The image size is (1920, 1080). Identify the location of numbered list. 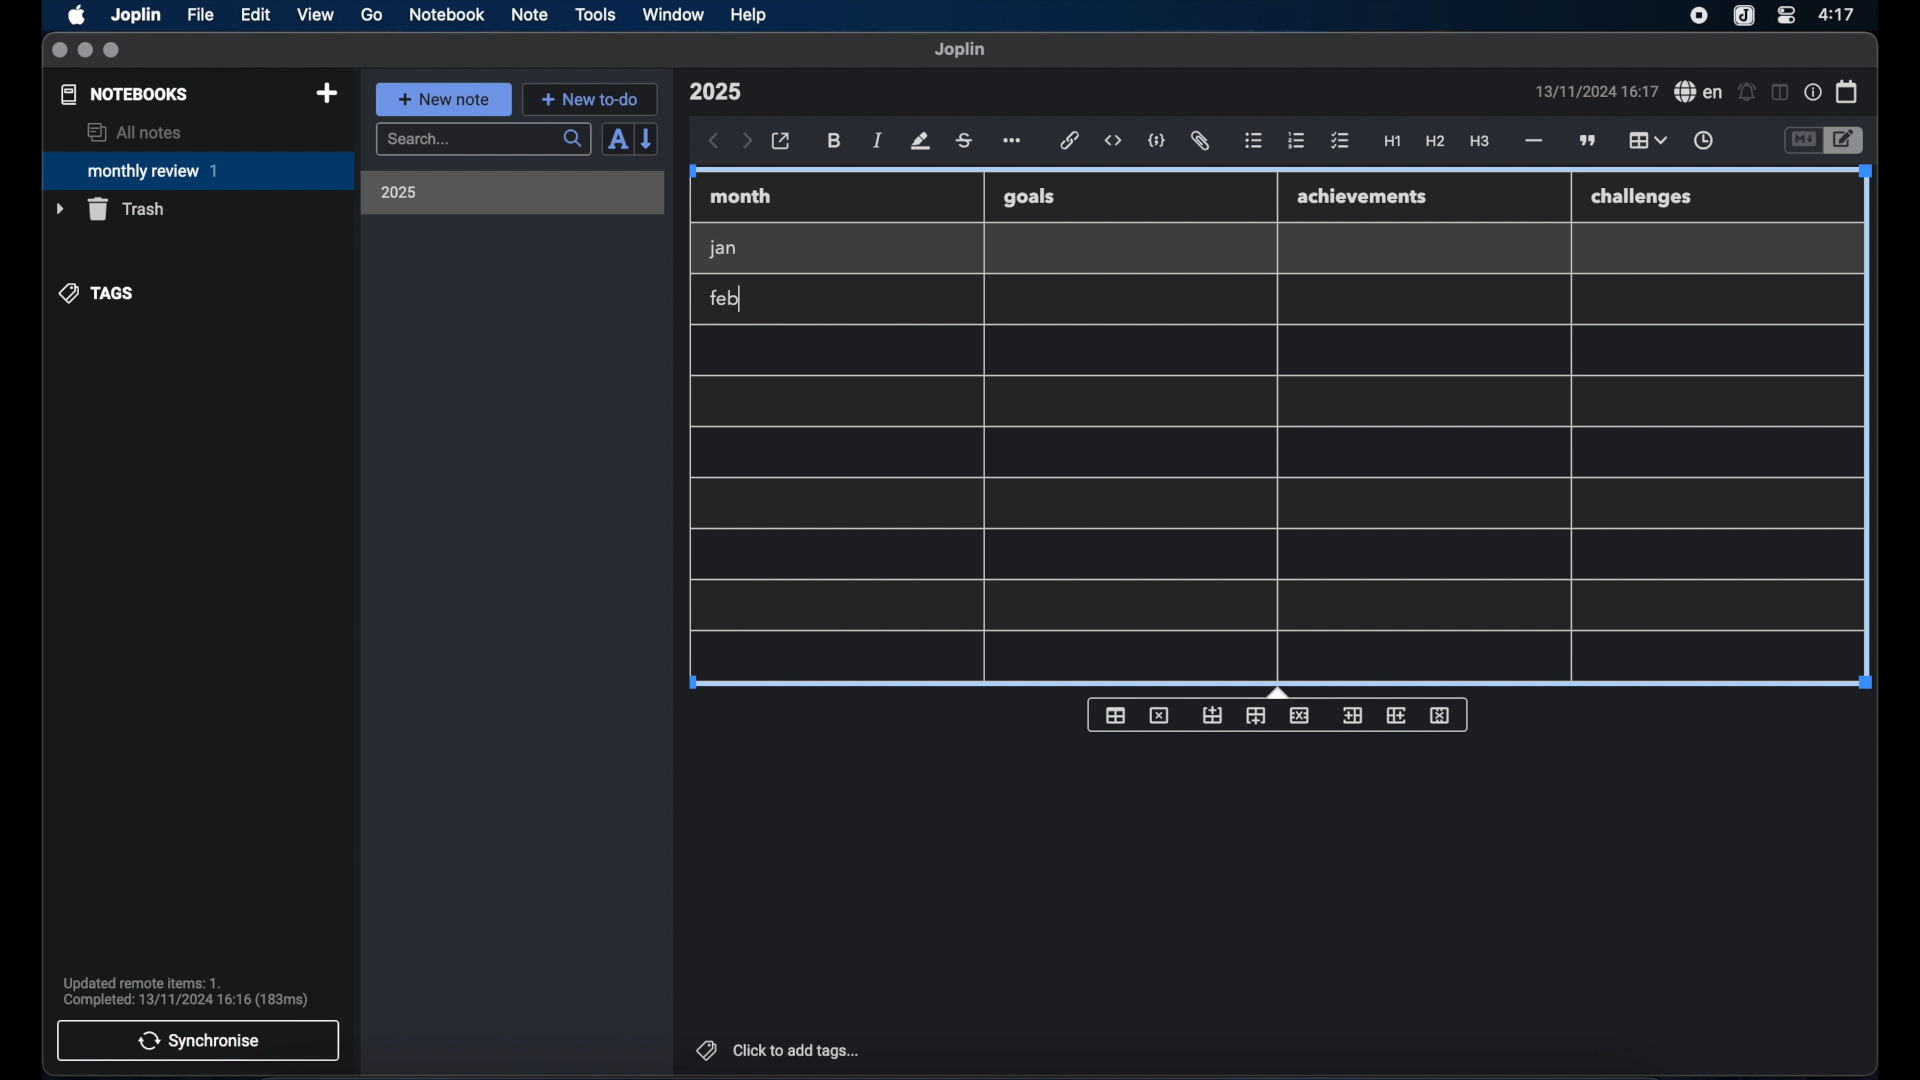
(1296, 140).